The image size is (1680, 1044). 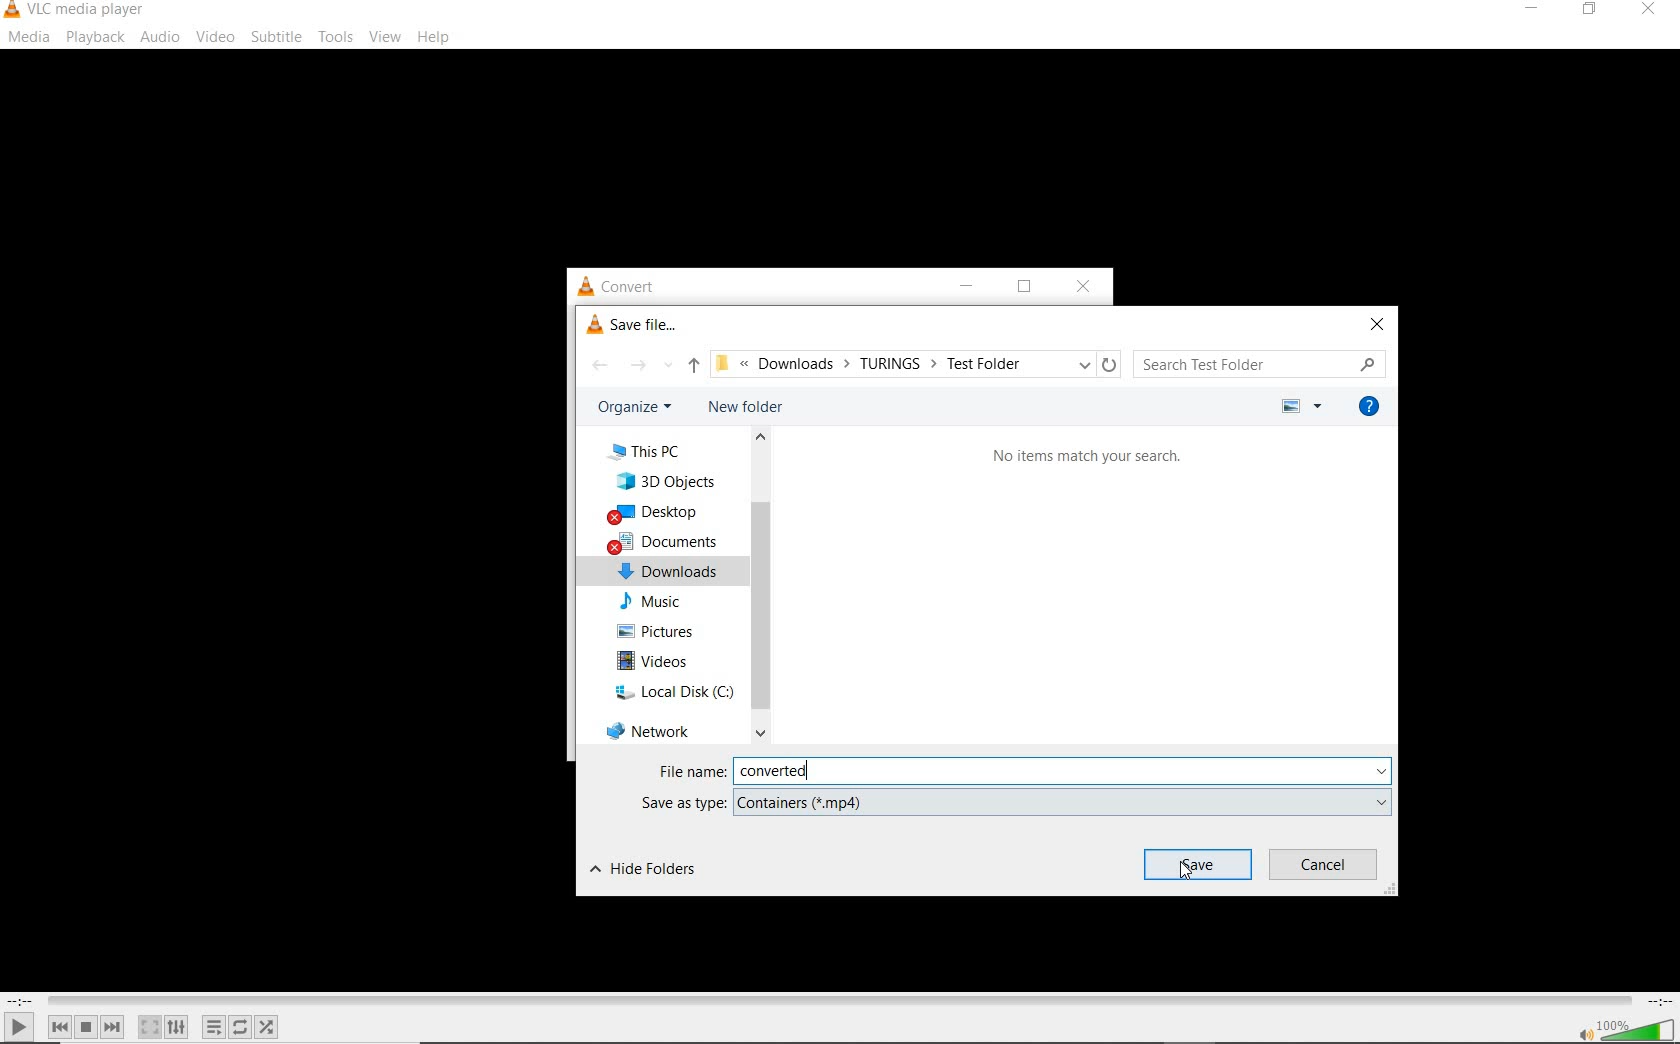 What do you see at coordinates (1023, 286) in the screenshot?
I see `restore down` at bounding box center [1023, 286].